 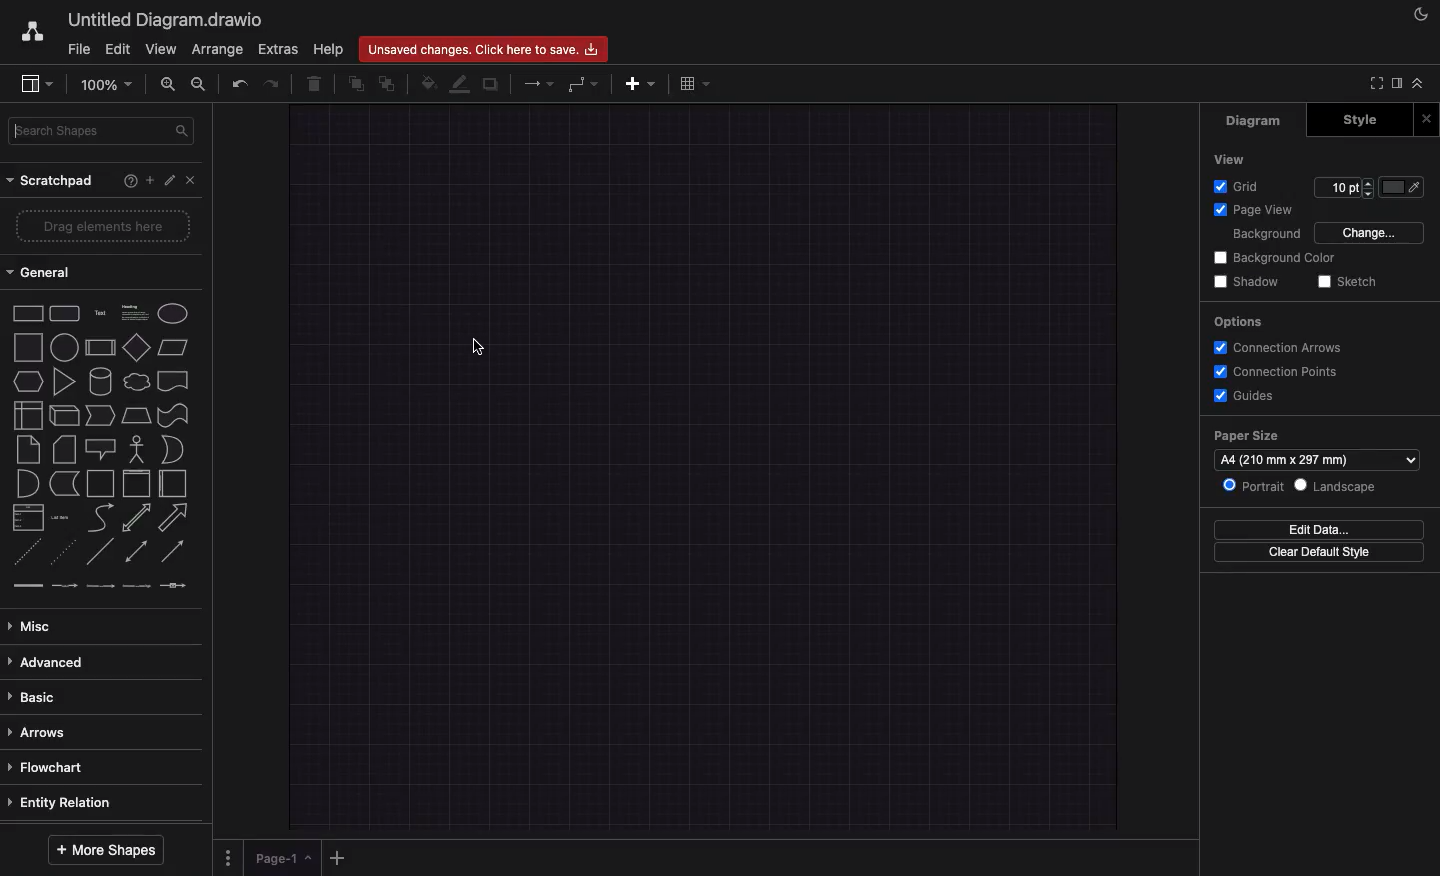 I want to click on Arrange, so click(x=217, y=50).